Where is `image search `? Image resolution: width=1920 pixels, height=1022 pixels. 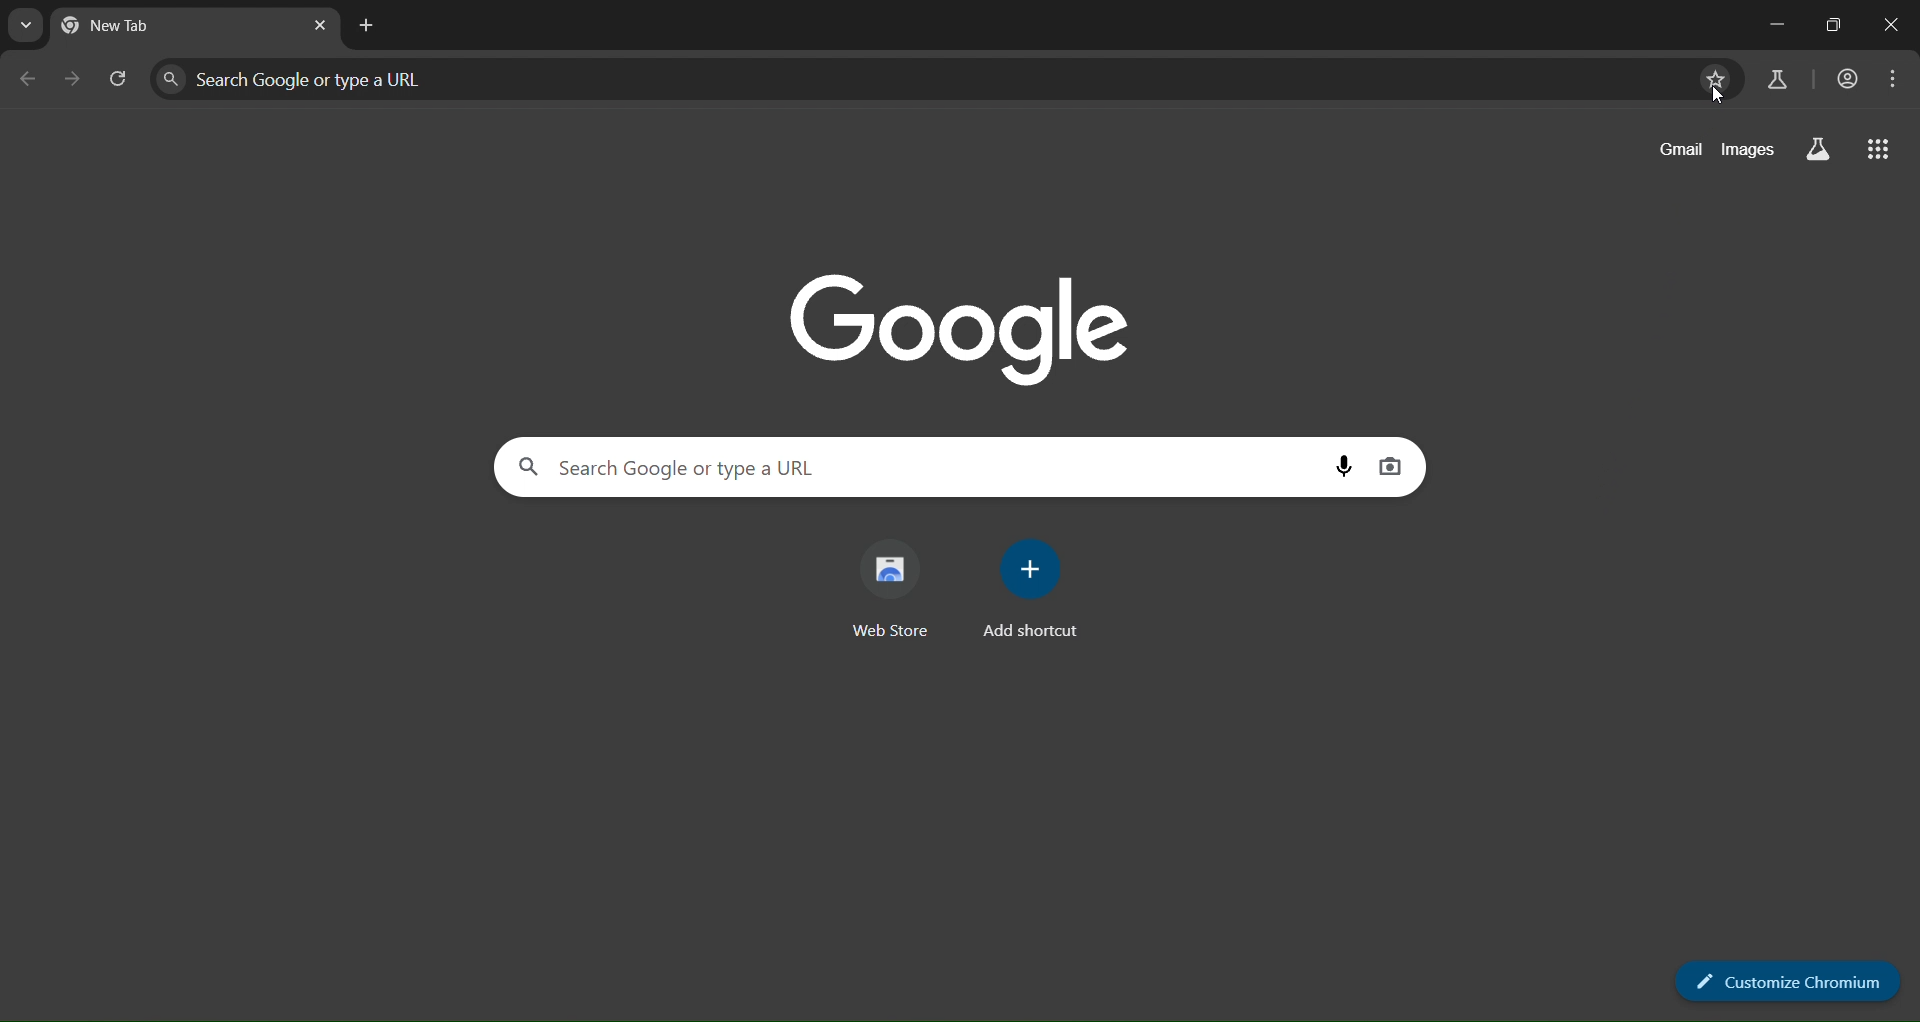 image search  is located at coordinates (1389, 463).